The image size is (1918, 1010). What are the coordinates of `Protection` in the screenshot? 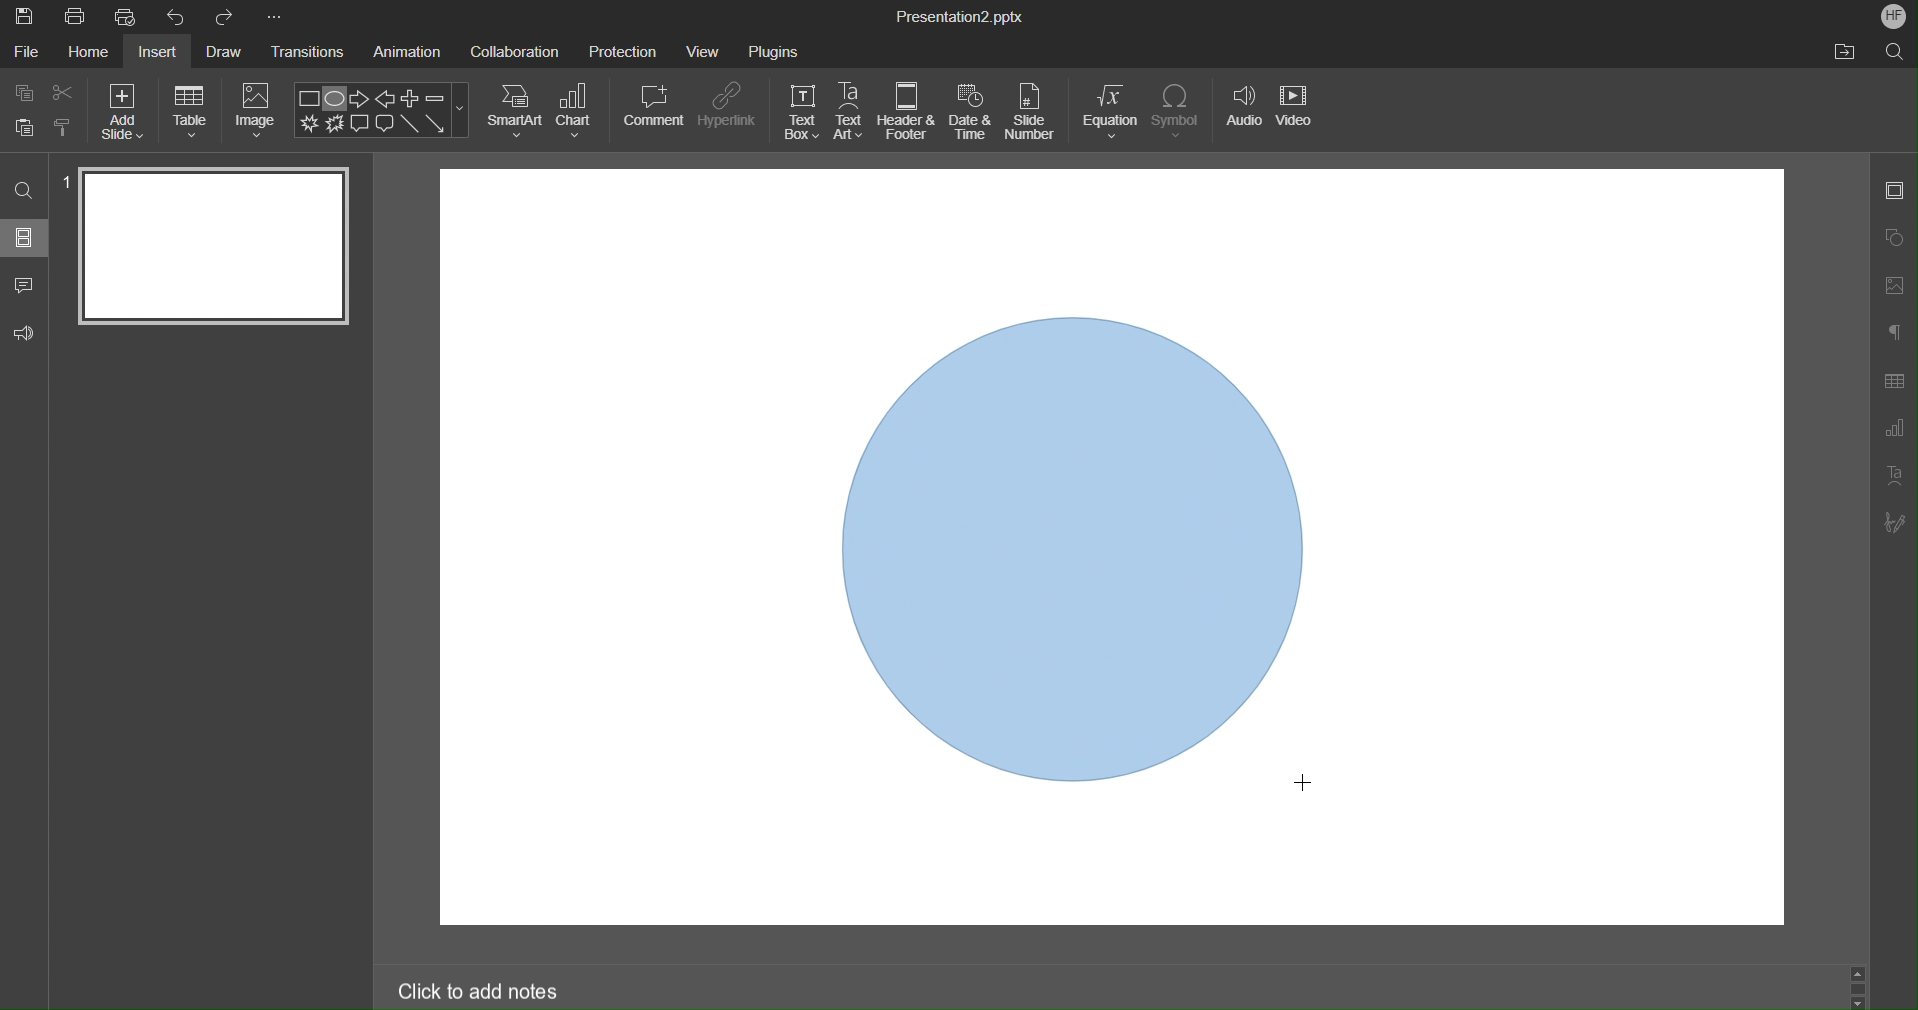 It's located at (623, 50).